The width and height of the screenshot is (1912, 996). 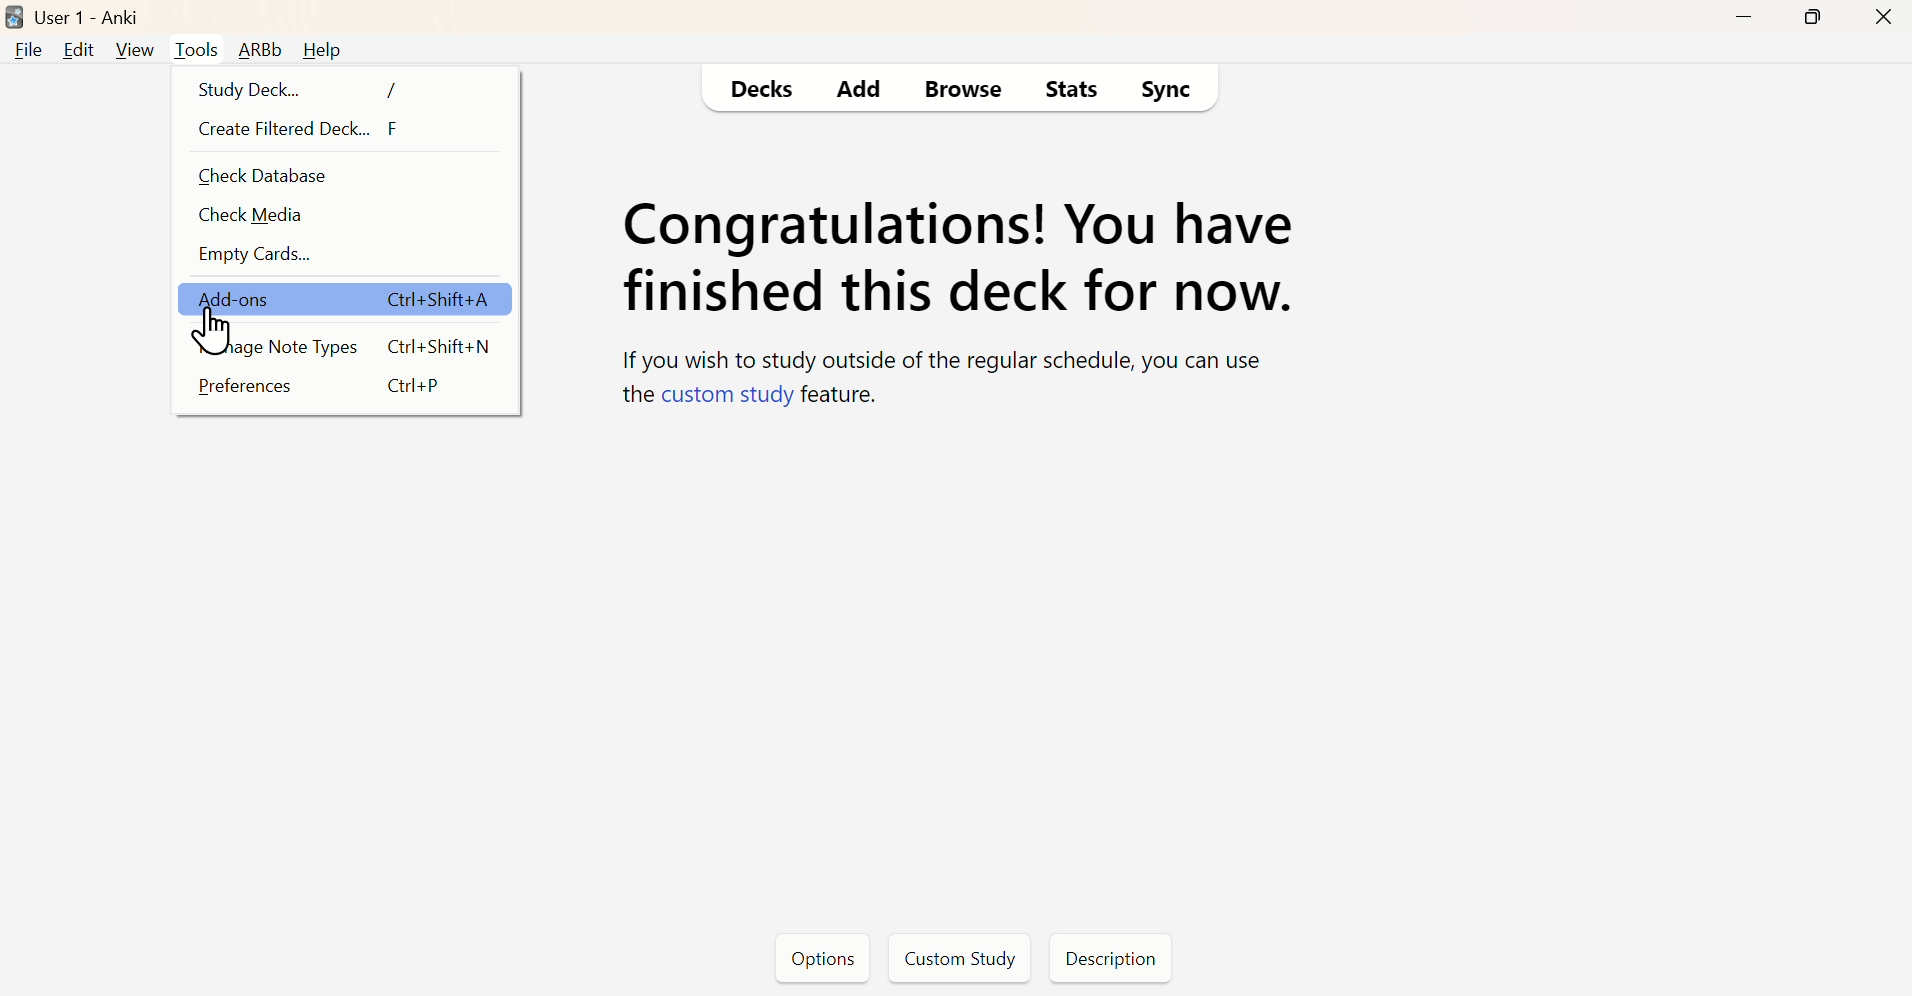 What do you see at coordinates (1819, 16) in the screenshot?
I see `Maximize` at bounding box center [1819, 16].